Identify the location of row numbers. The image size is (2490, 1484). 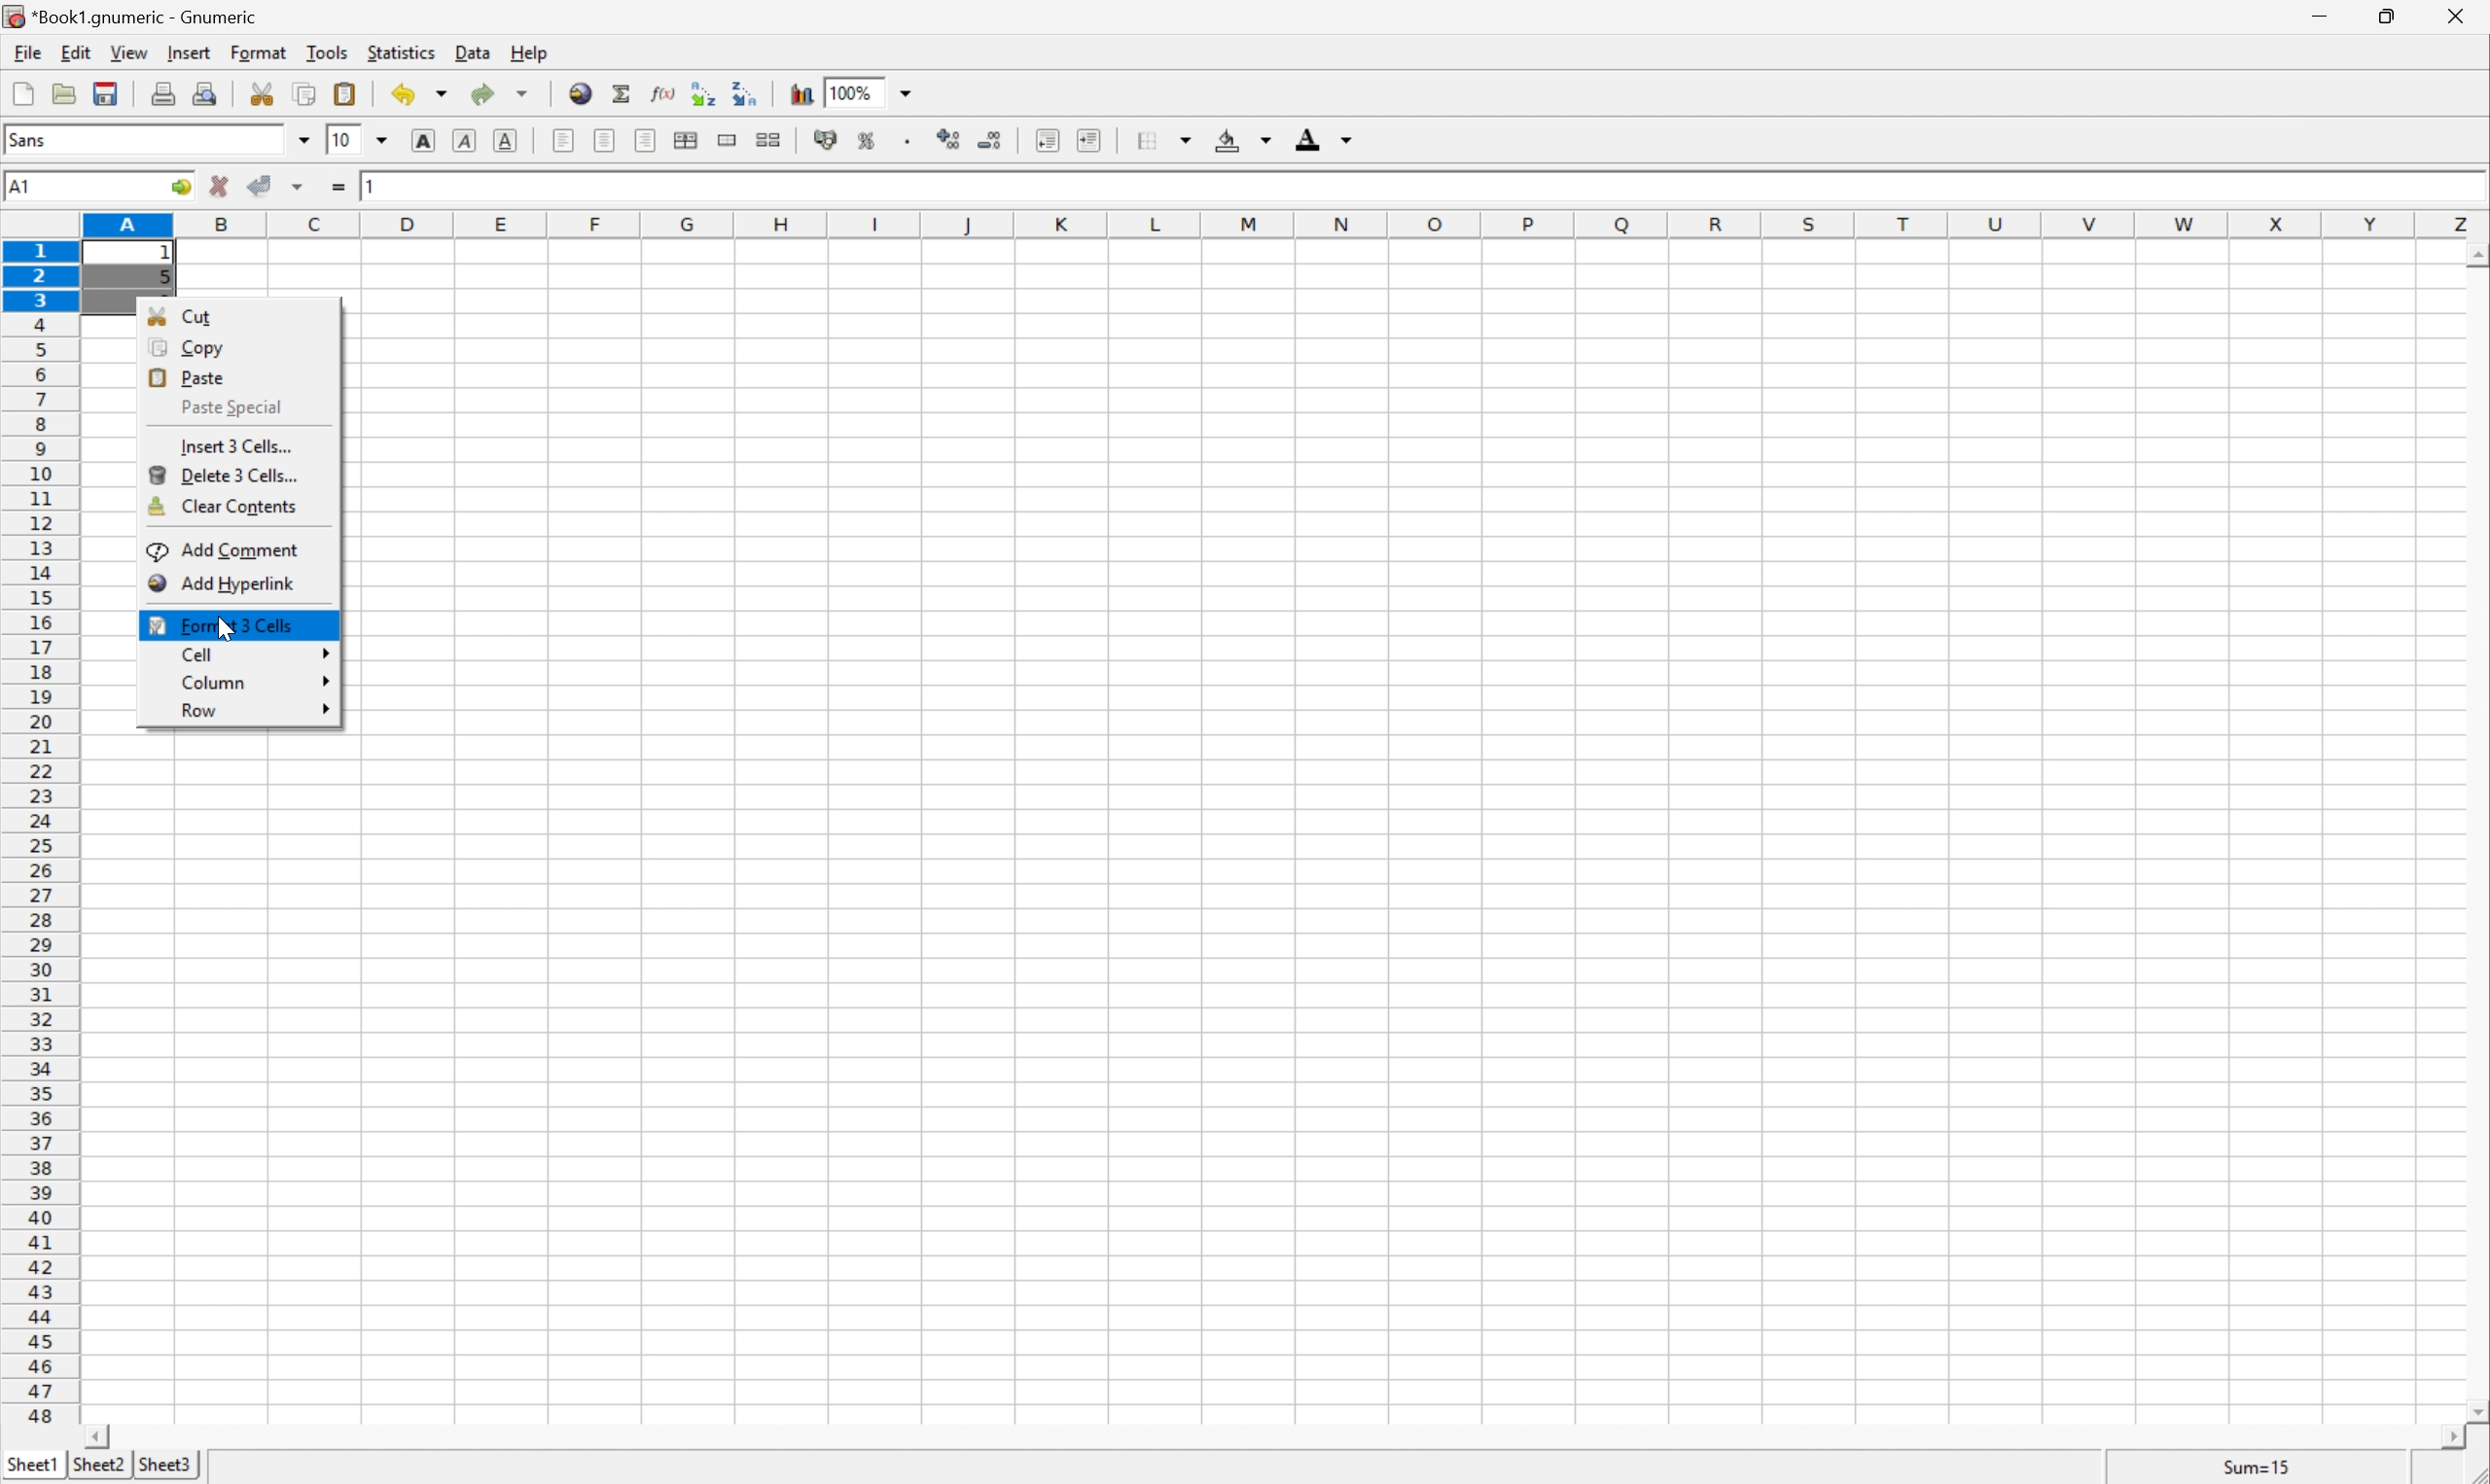
(39, 833).